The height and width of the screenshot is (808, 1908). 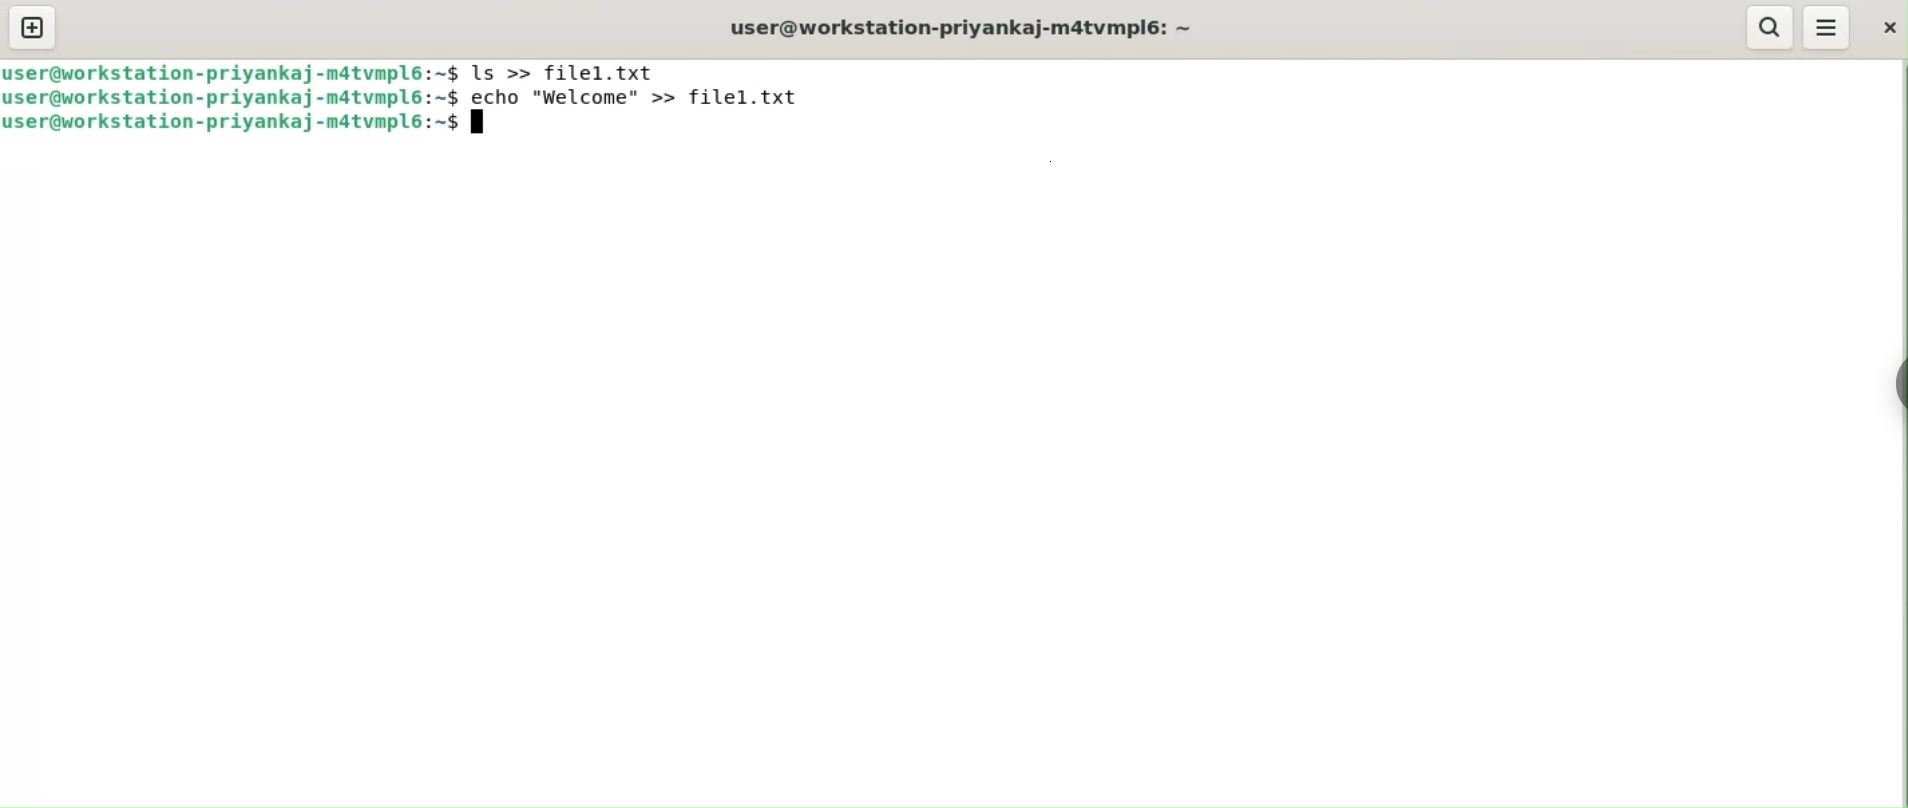 I want to click on user@workstation-priyankaj-m4tvmpl6: ~, so click(x=963, y=27).